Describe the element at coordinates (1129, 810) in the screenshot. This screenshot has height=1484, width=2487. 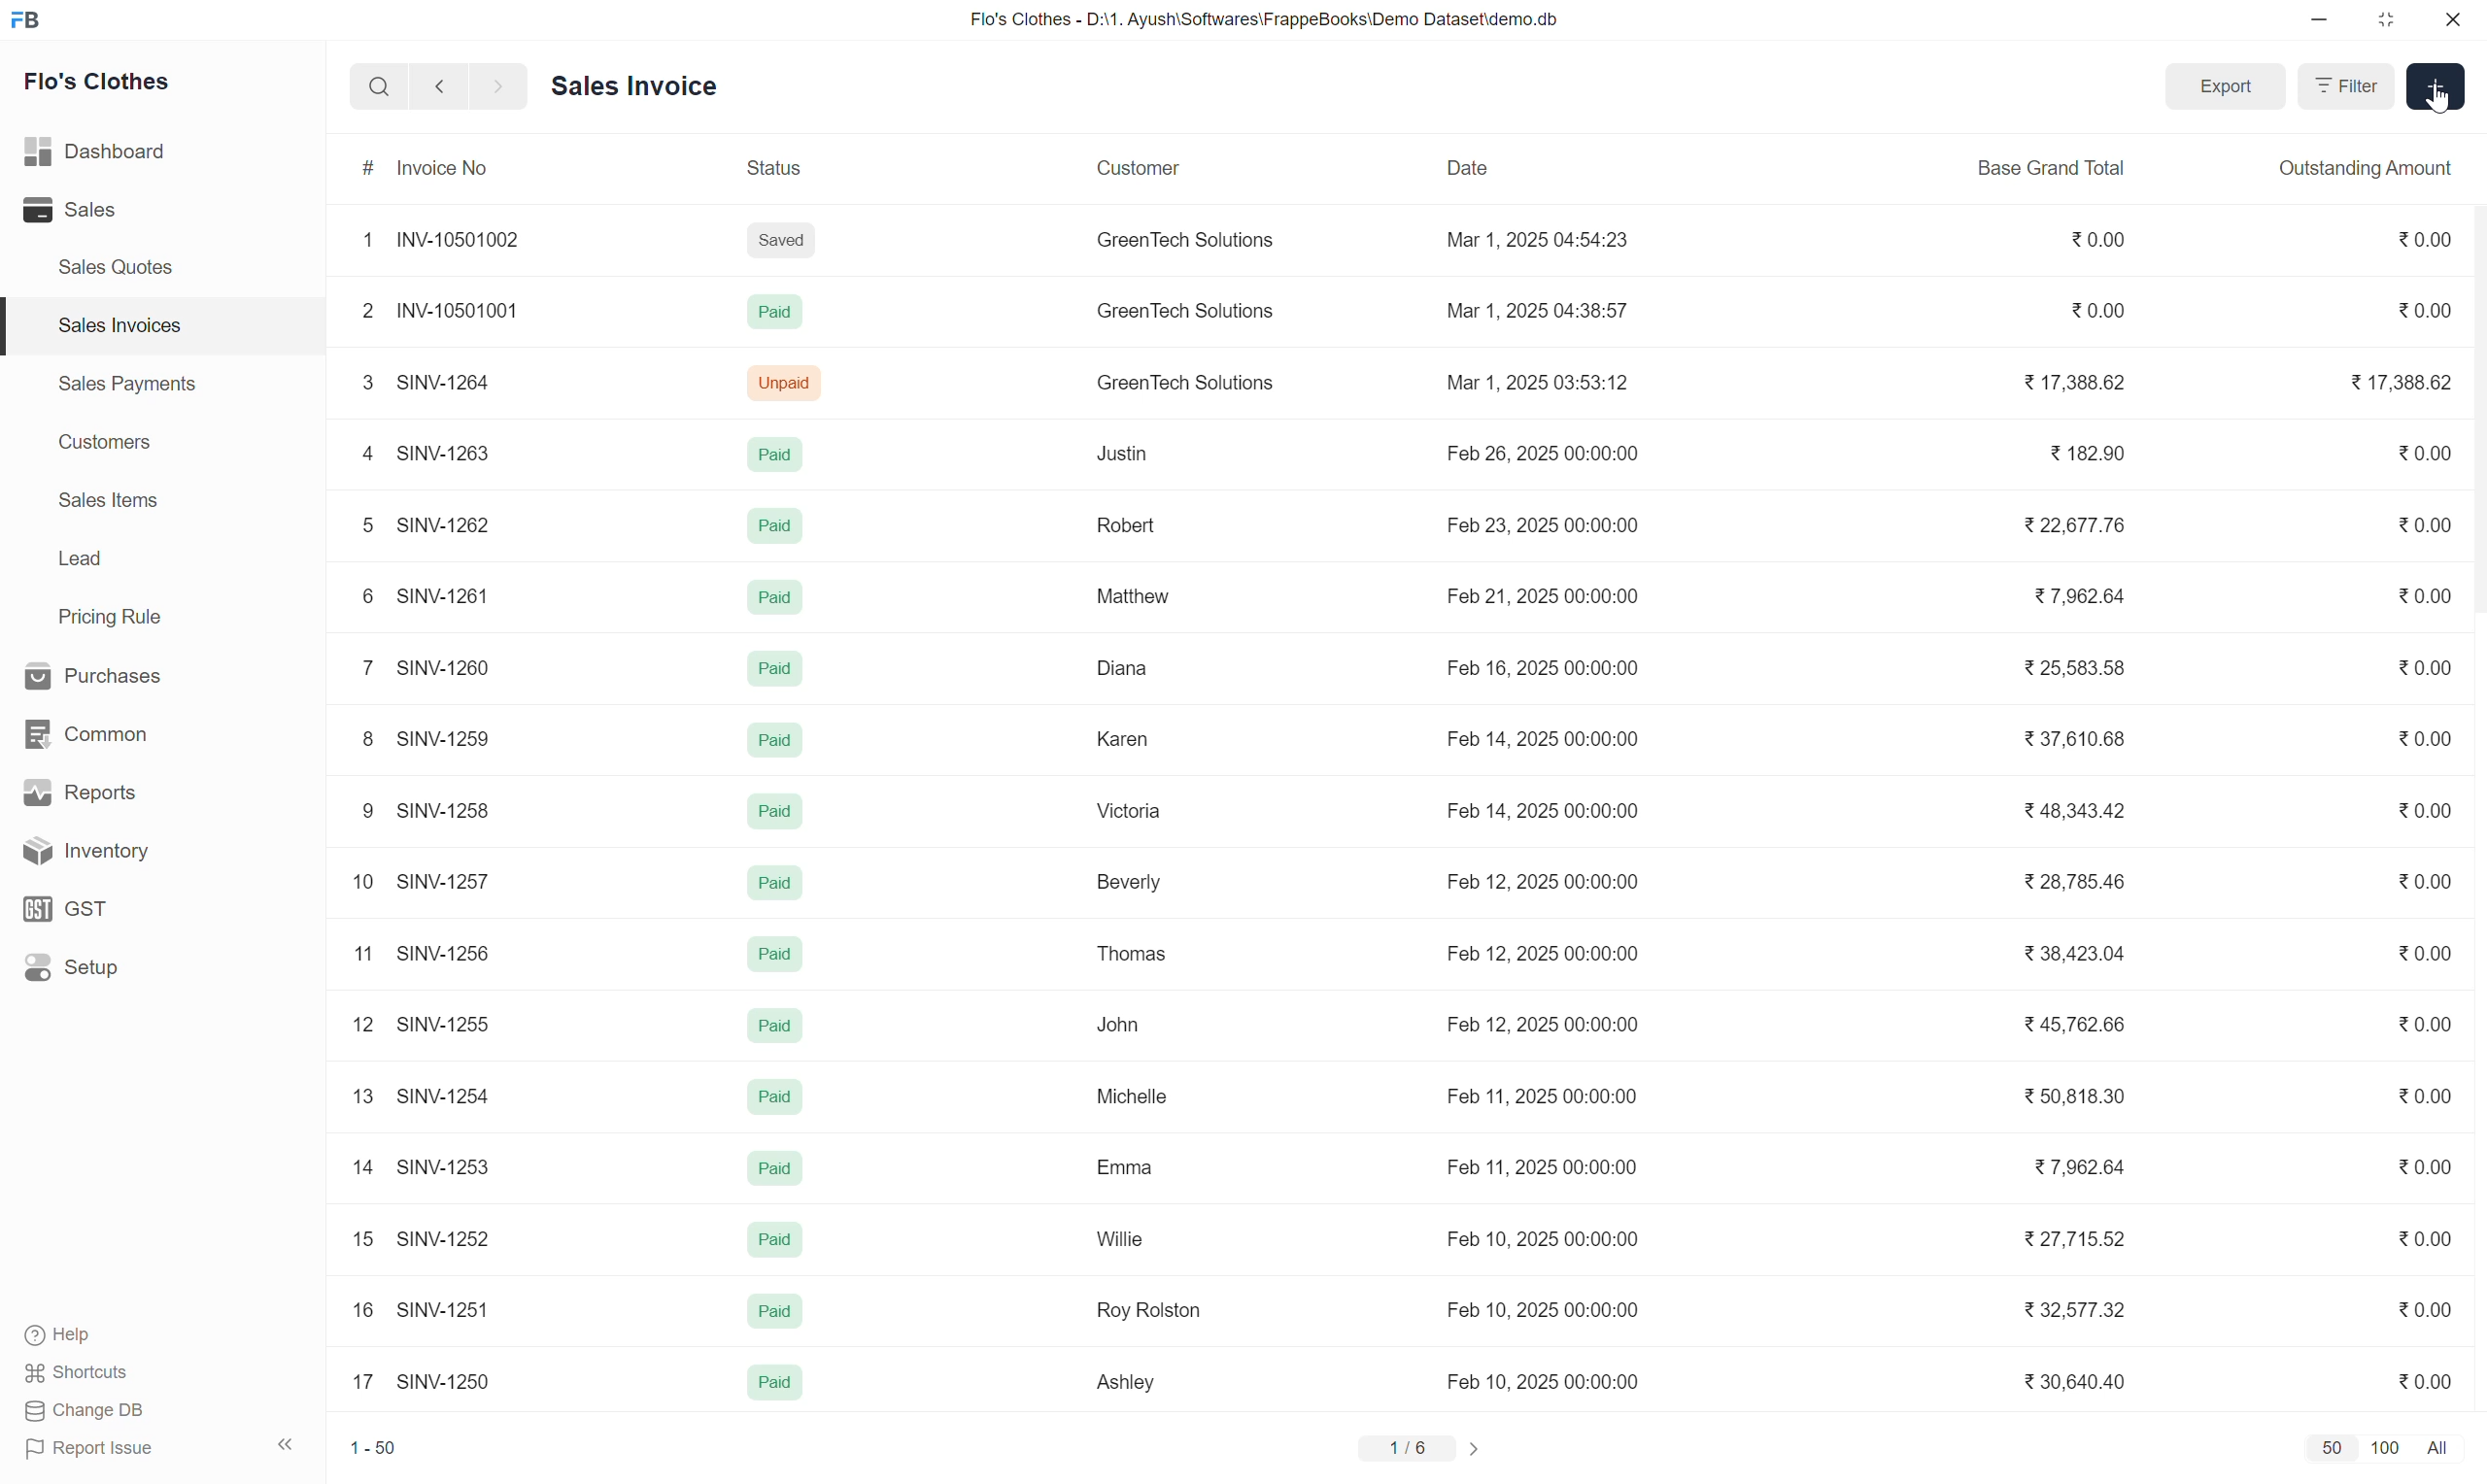
I see `Victoria` at that location.